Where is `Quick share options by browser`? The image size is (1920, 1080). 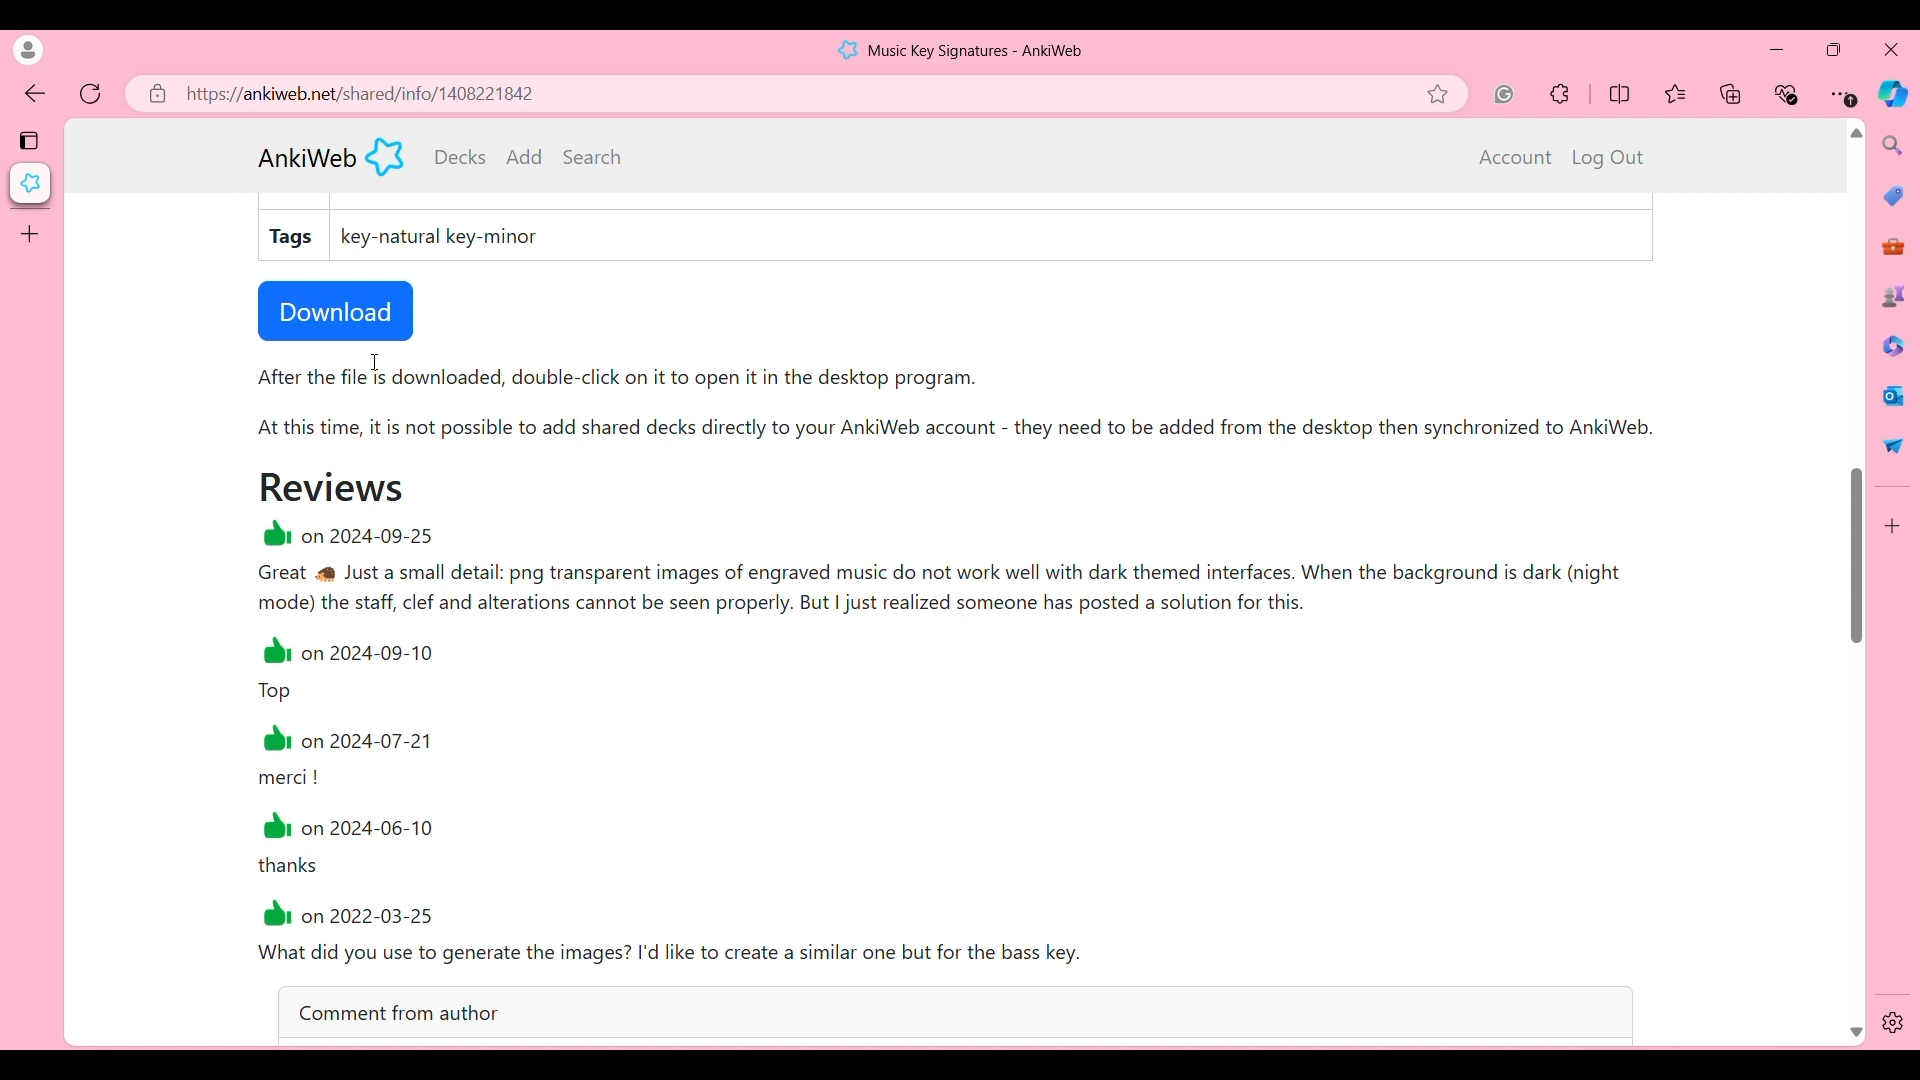 Quick share options by browser is located at coordinates (1893, 445).